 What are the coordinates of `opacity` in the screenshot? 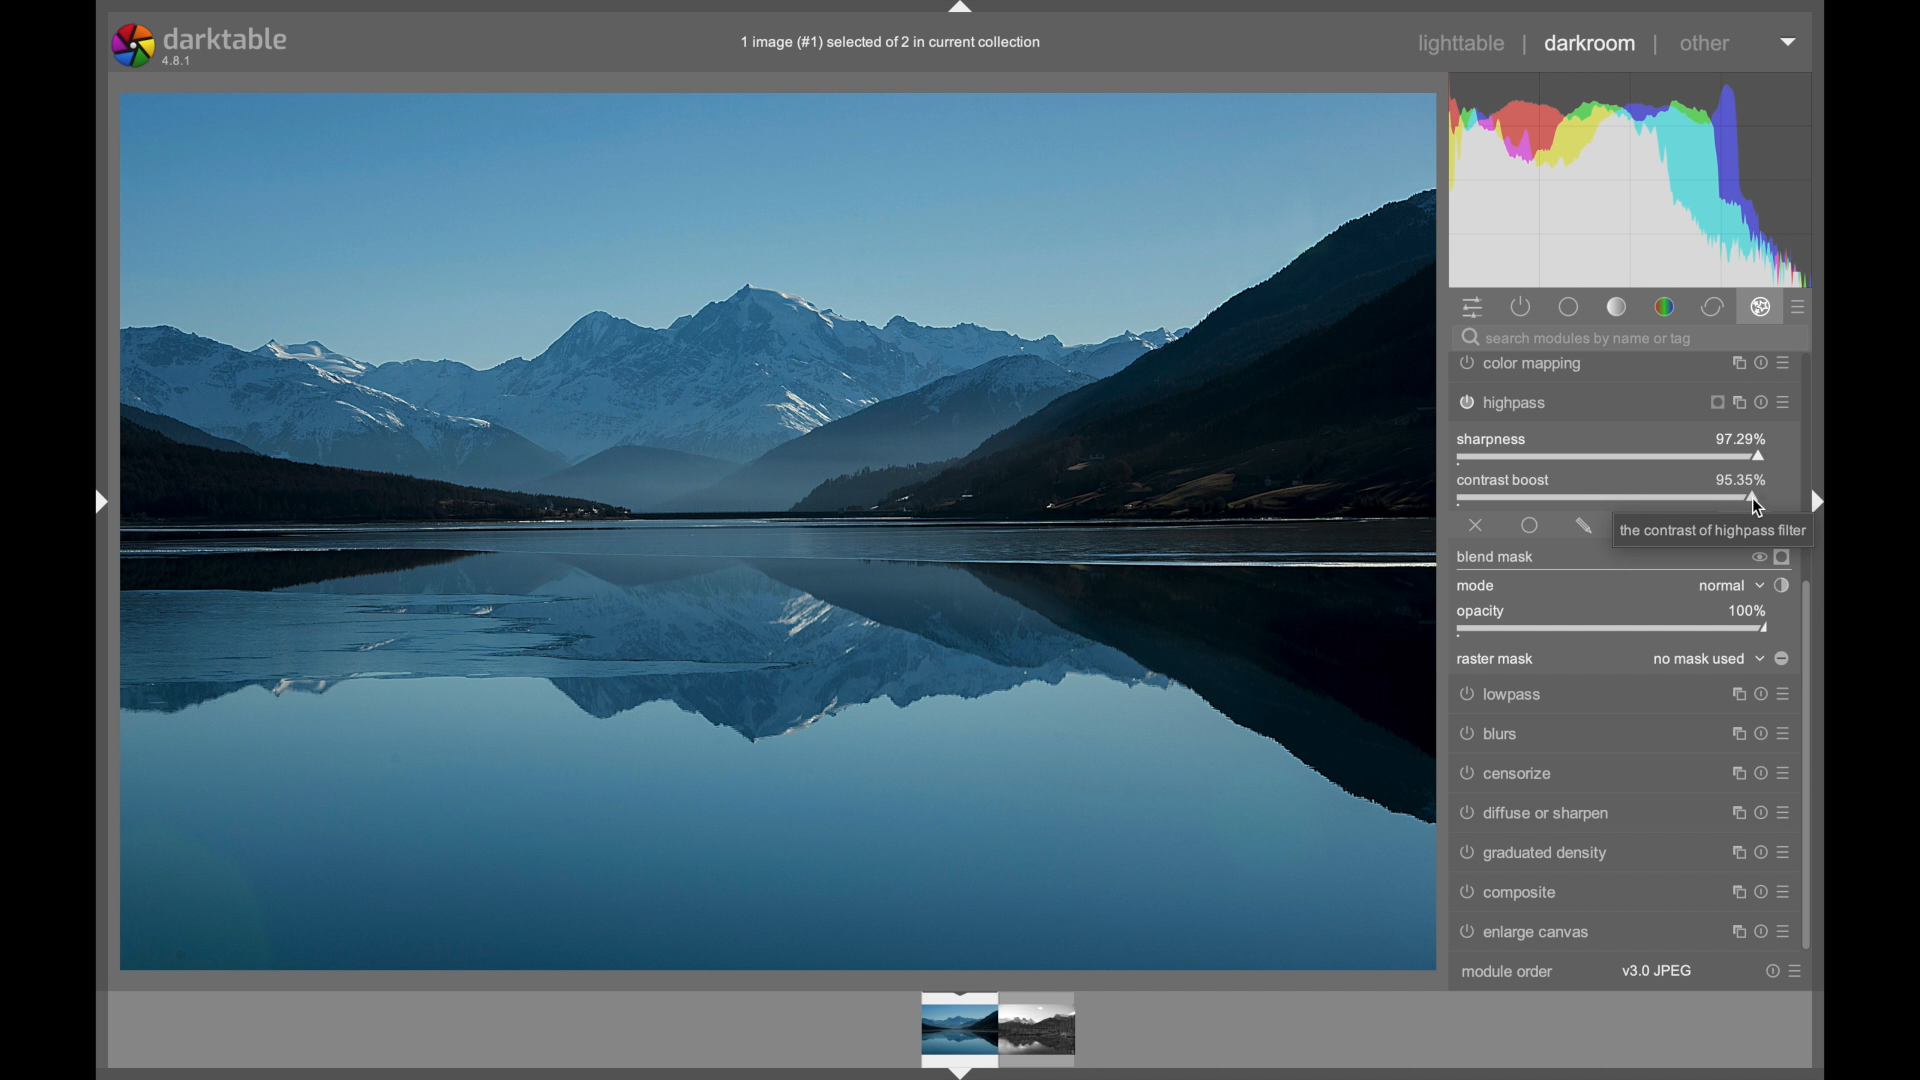 It's located at (1483, 610).